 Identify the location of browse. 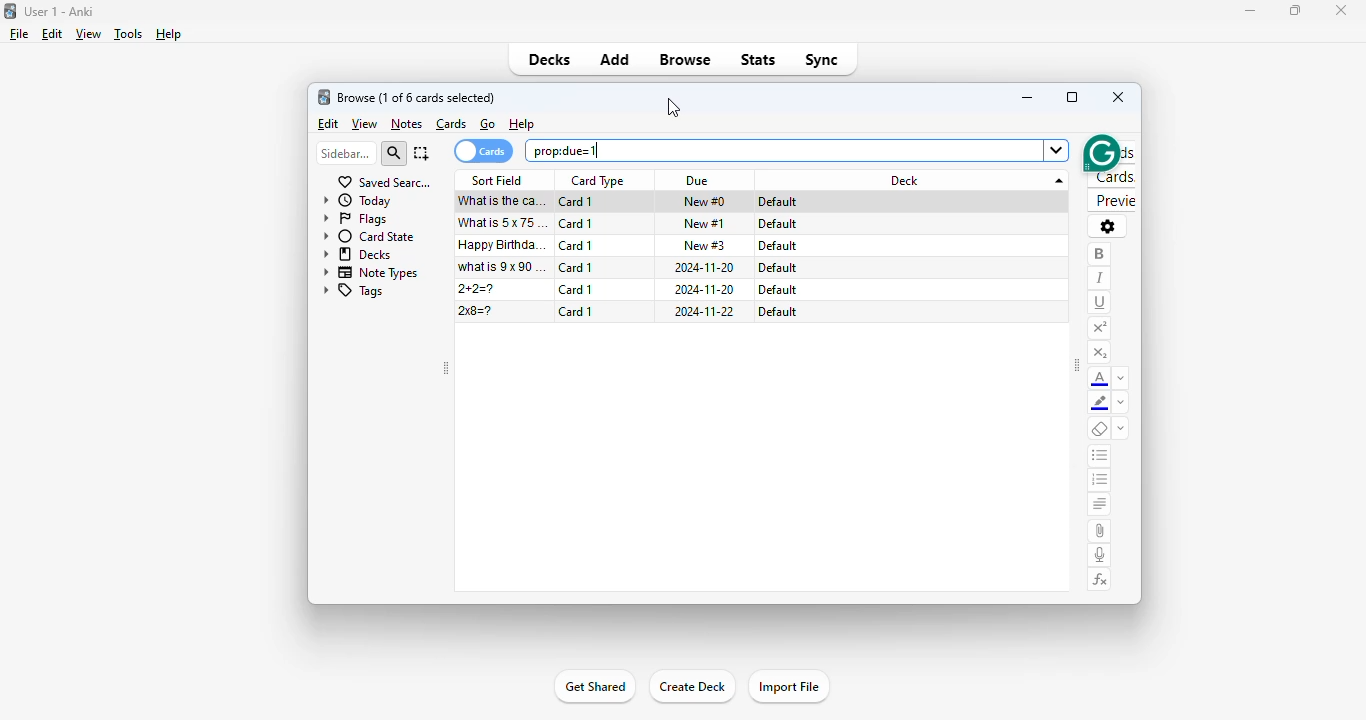
(684, 60).